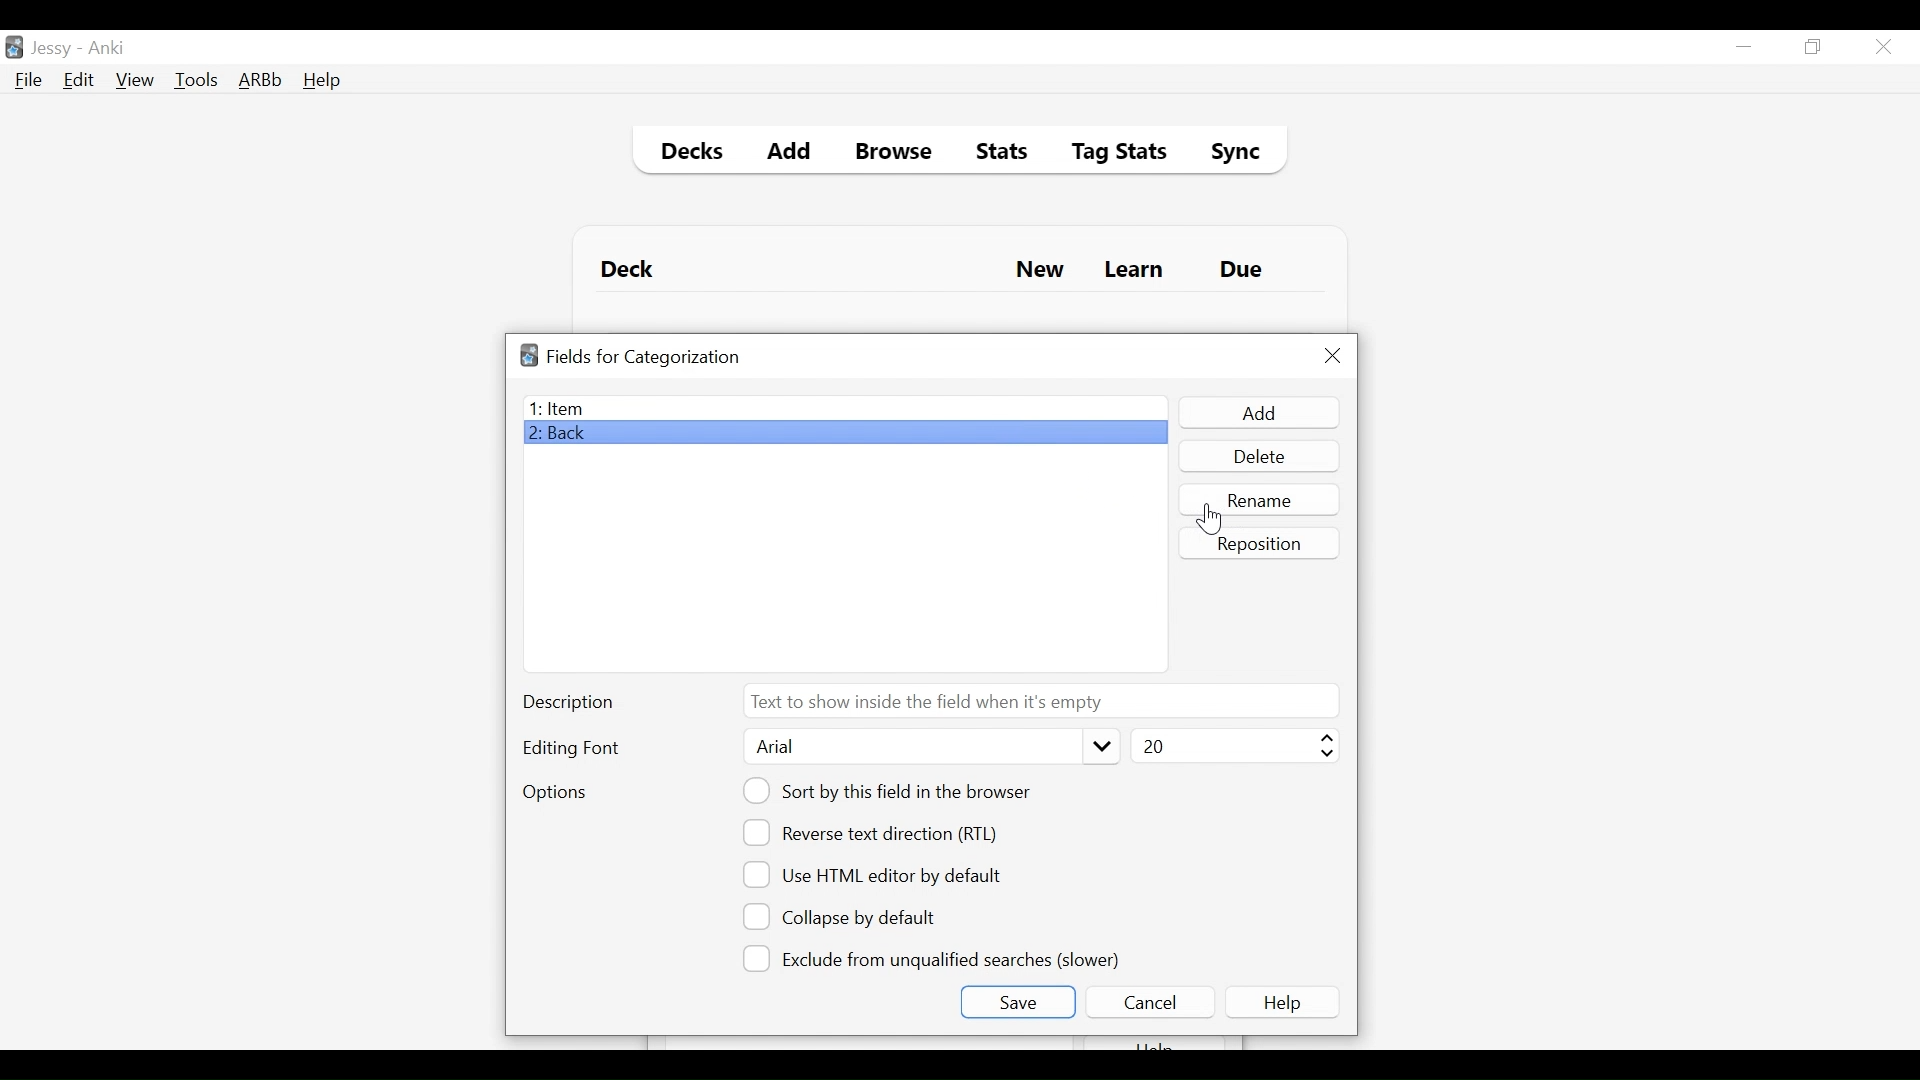 The height and width of the screenshot is (1080, 1920). Describe the element at coordinates (14, 48) in the screenshot. I see `Anki Desktop icon` at that location.